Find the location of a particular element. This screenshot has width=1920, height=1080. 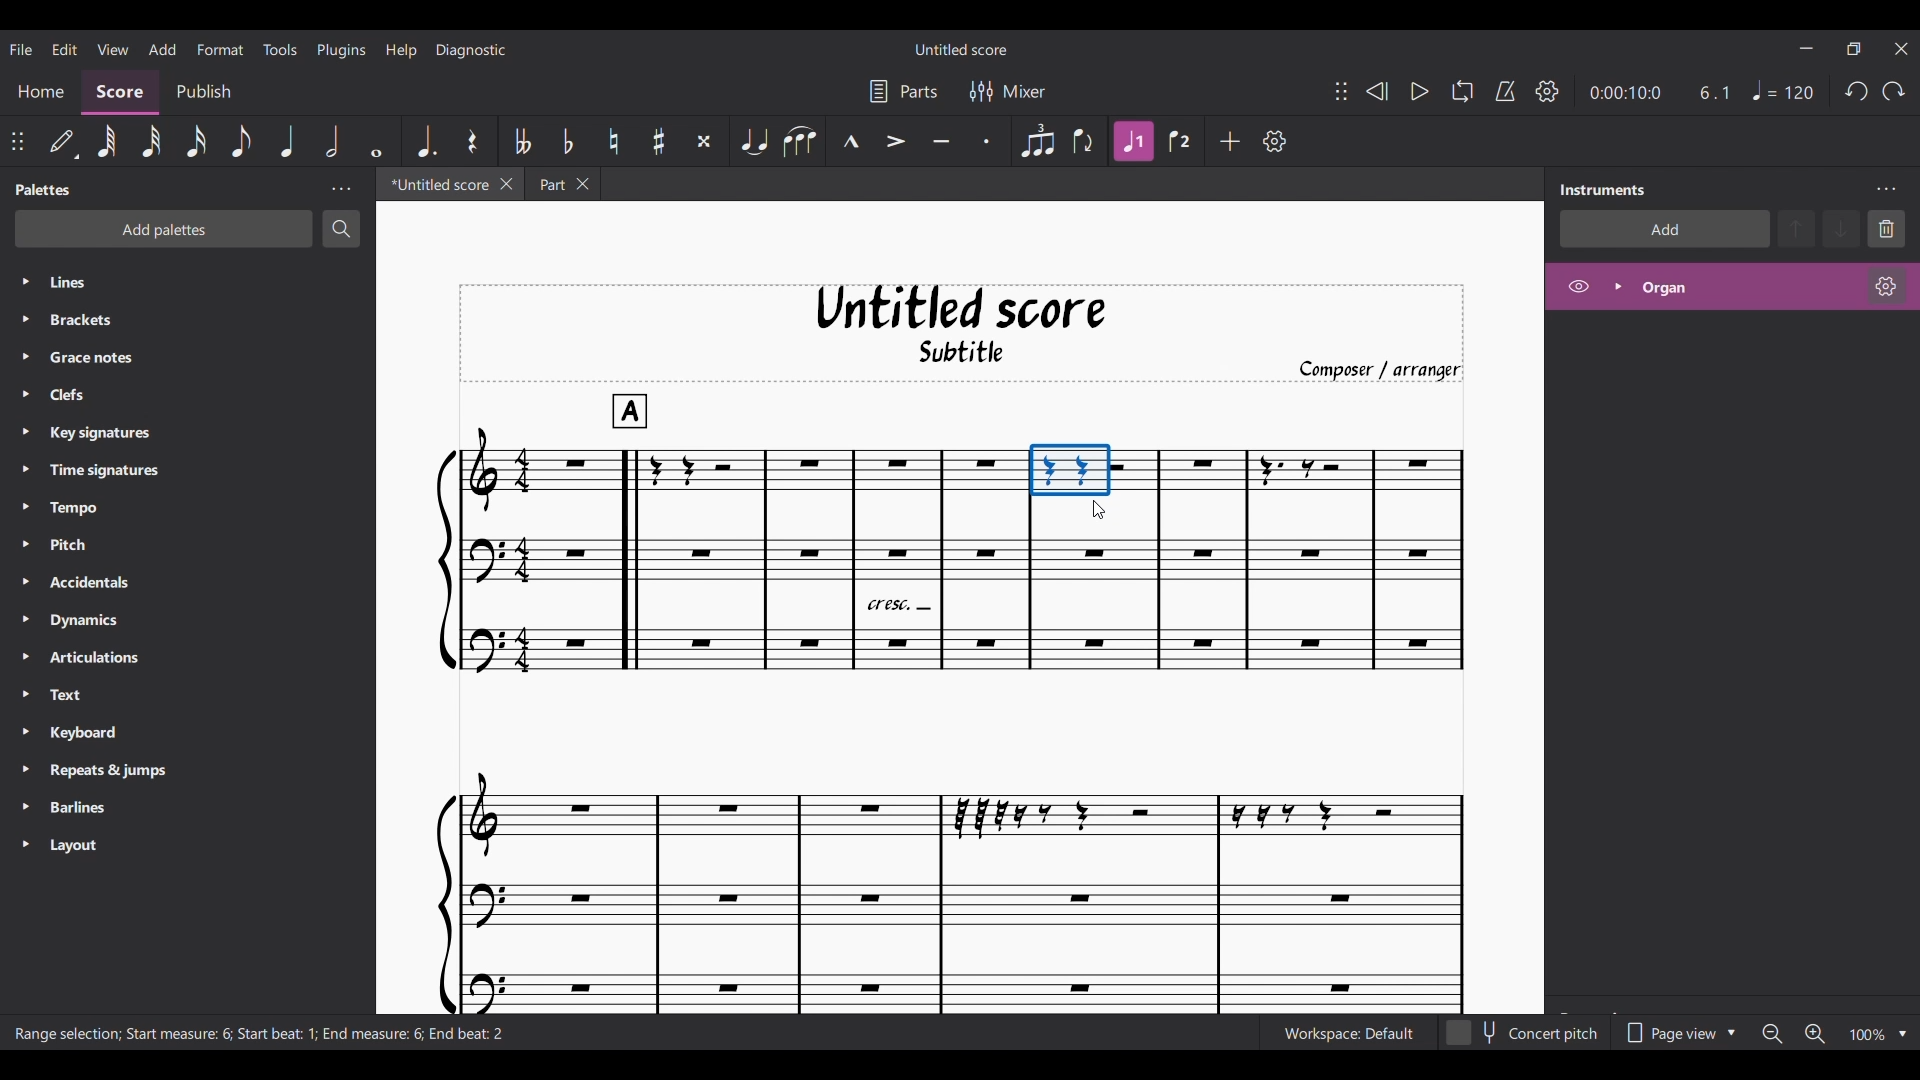

Change position of toolbar attached is located at coordinates (1342, 91).